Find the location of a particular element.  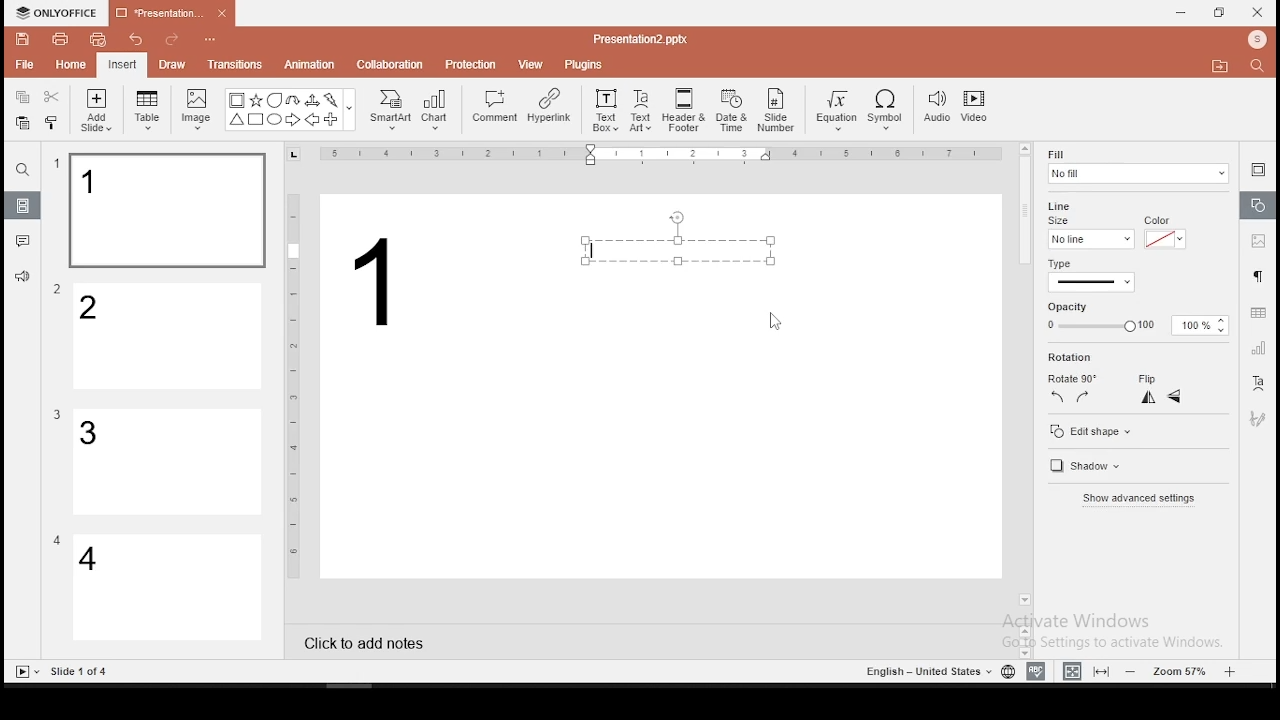

animation is located at coordinates (308, 66).